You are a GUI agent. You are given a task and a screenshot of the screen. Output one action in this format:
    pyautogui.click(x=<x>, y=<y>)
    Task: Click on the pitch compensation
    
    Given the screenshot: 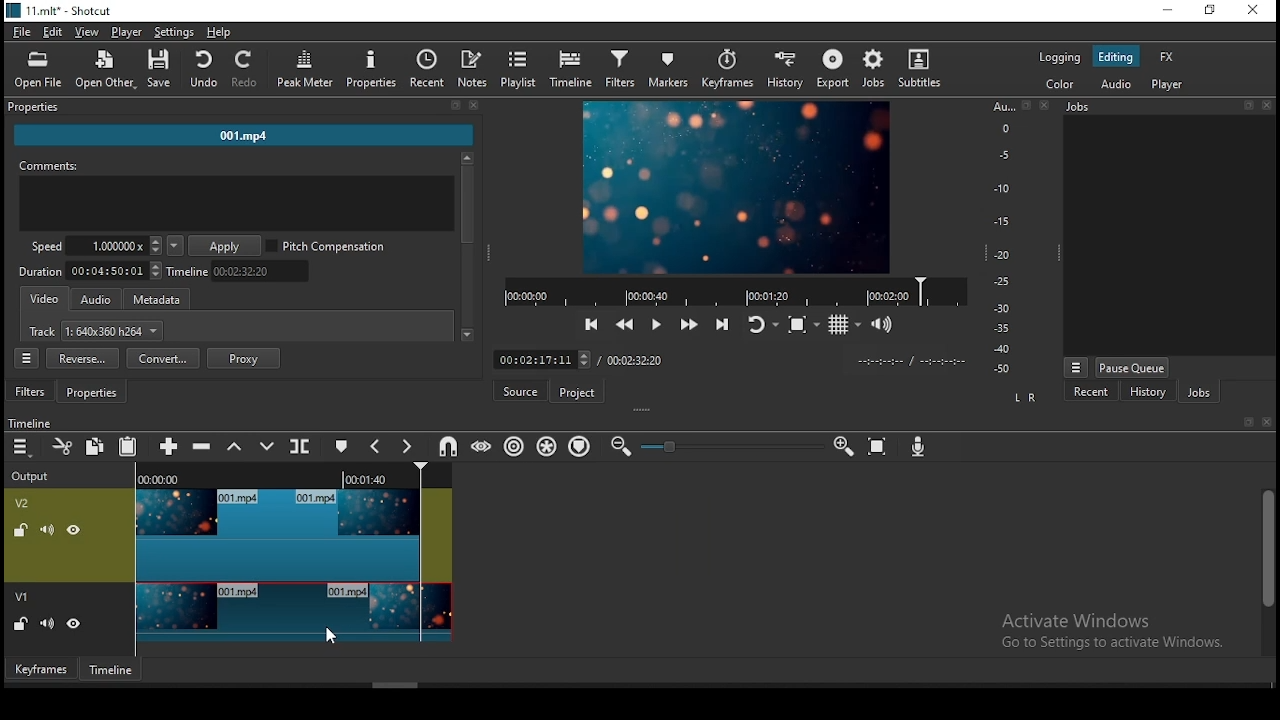 What is the action you would take?
    pyautogui.click(x=327, y=247)
    